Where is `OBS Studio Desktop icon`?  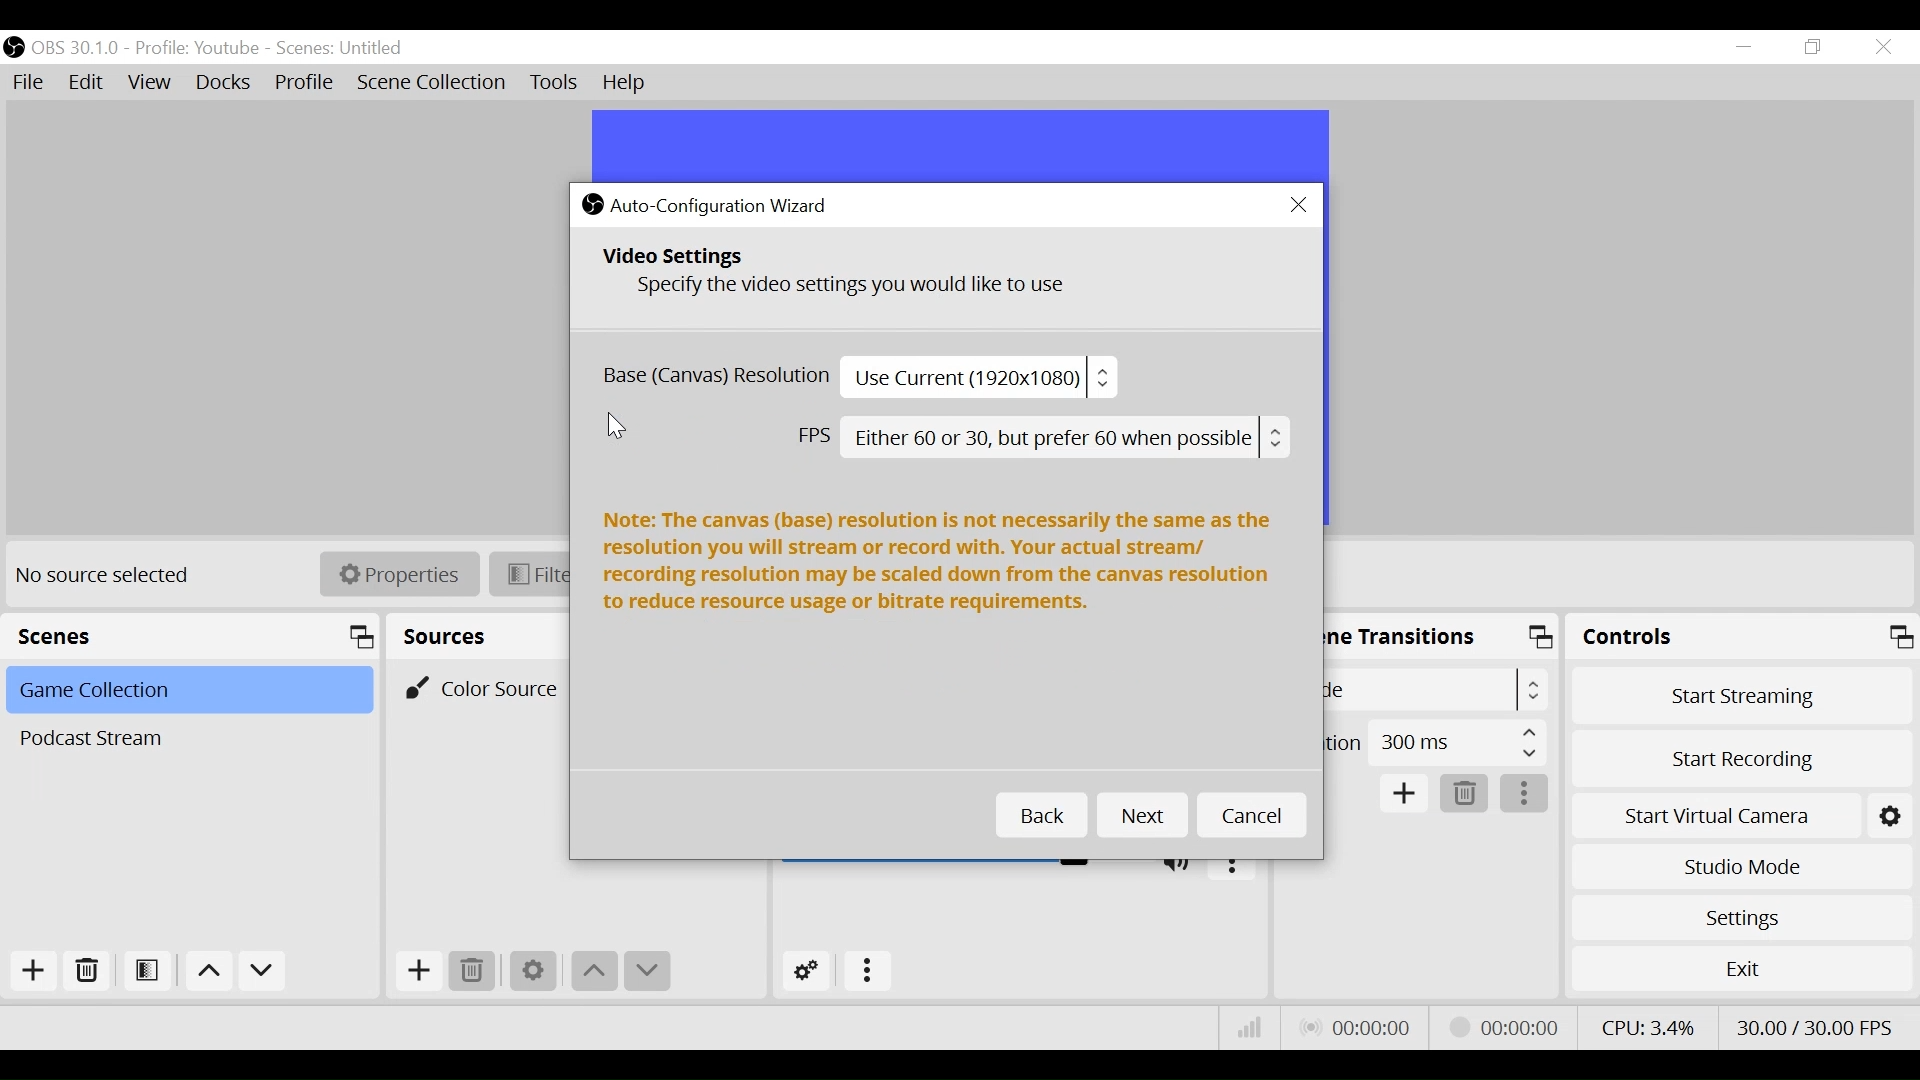 OBS Studio Desktop icon is located at coordinates (592, 203).